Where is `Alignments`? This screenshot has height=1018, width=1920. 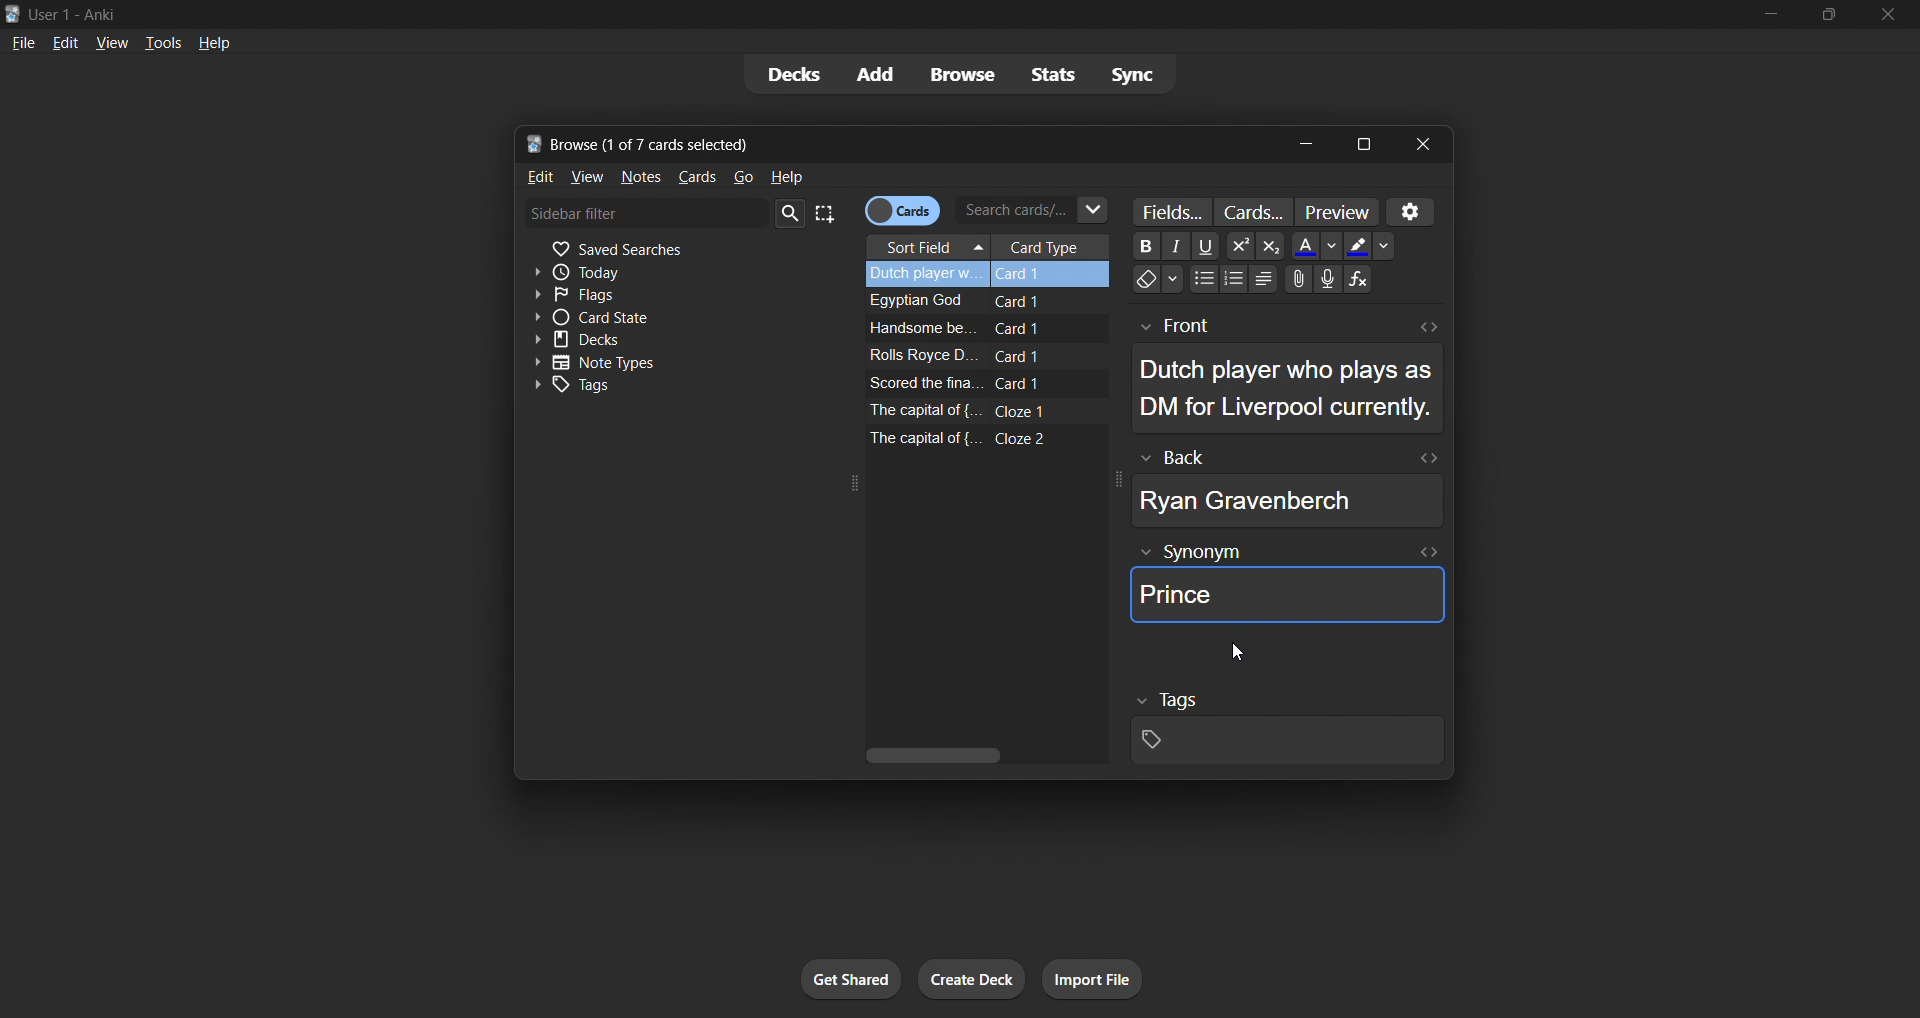
Alignments is located at coordinates (1263, 280).